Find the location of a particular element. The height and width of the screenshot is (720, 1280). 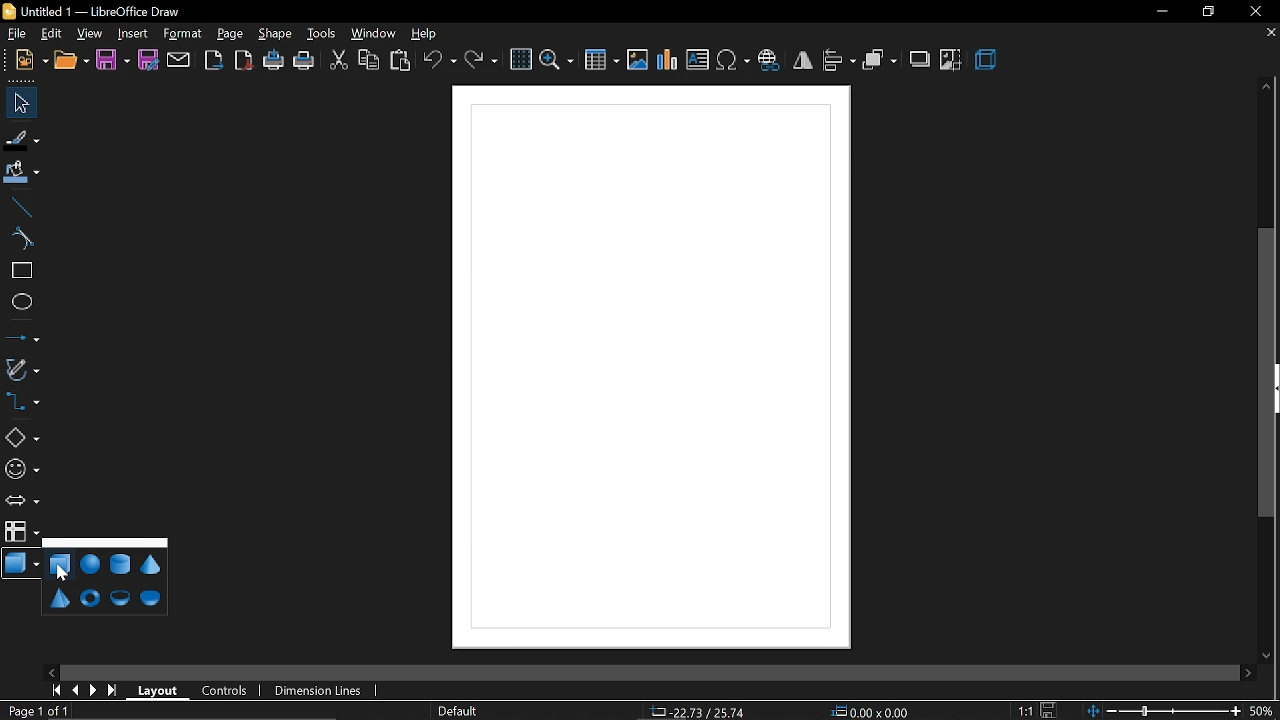

line is located at coordinates (22, 208).